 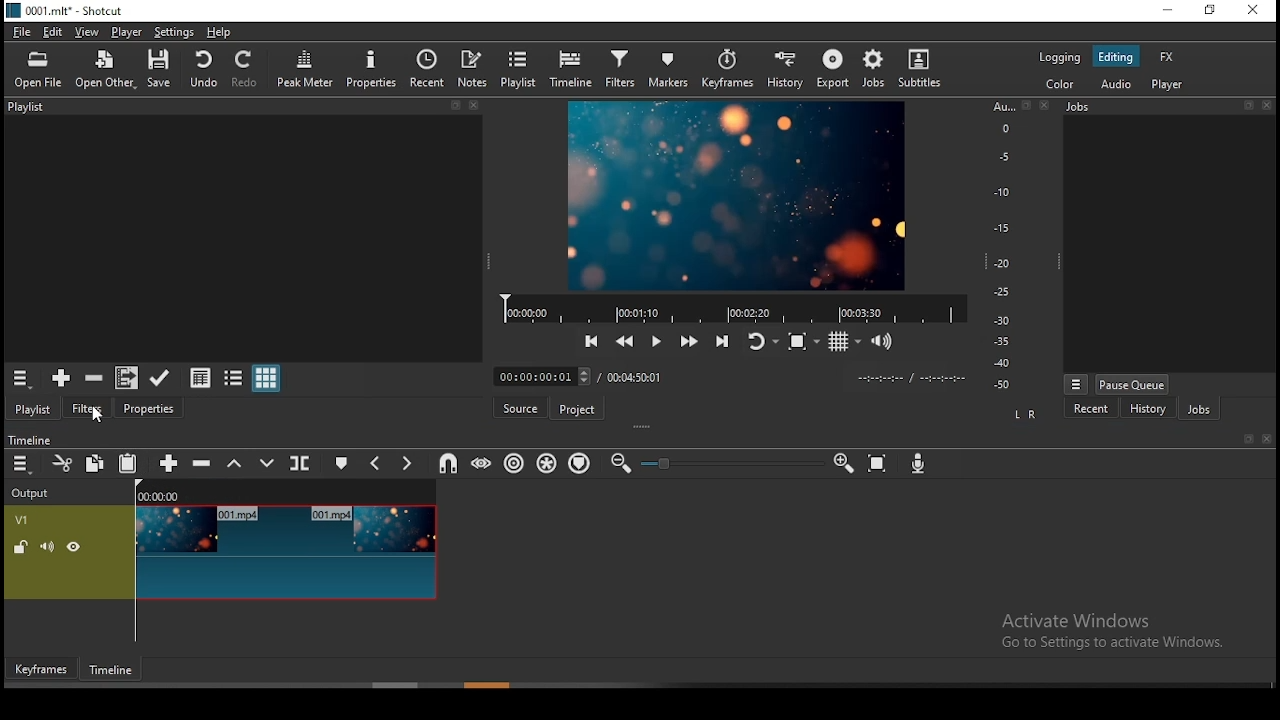 What do you see at coordinates (270, 462) in the screenshot?
I see `overwrite` at bounding box center [270, 462].